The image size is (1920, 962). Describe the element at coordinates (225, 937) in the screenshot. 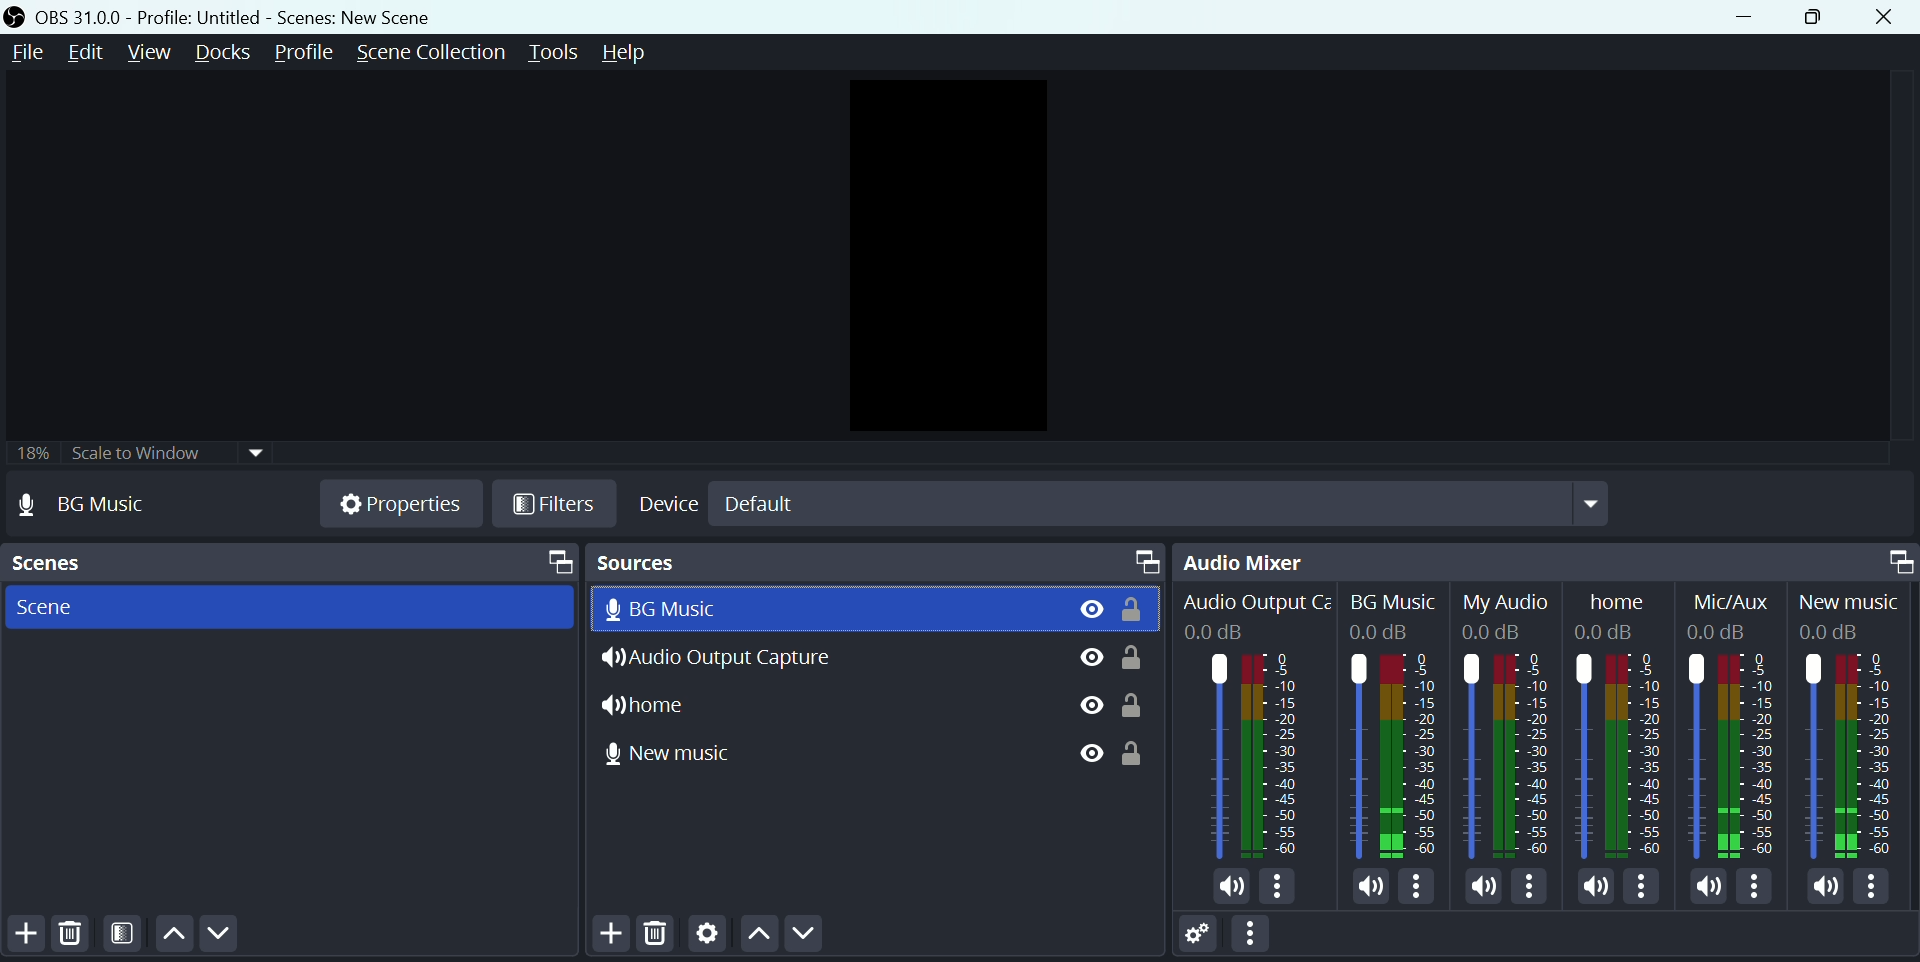

I see `Down` at that location.